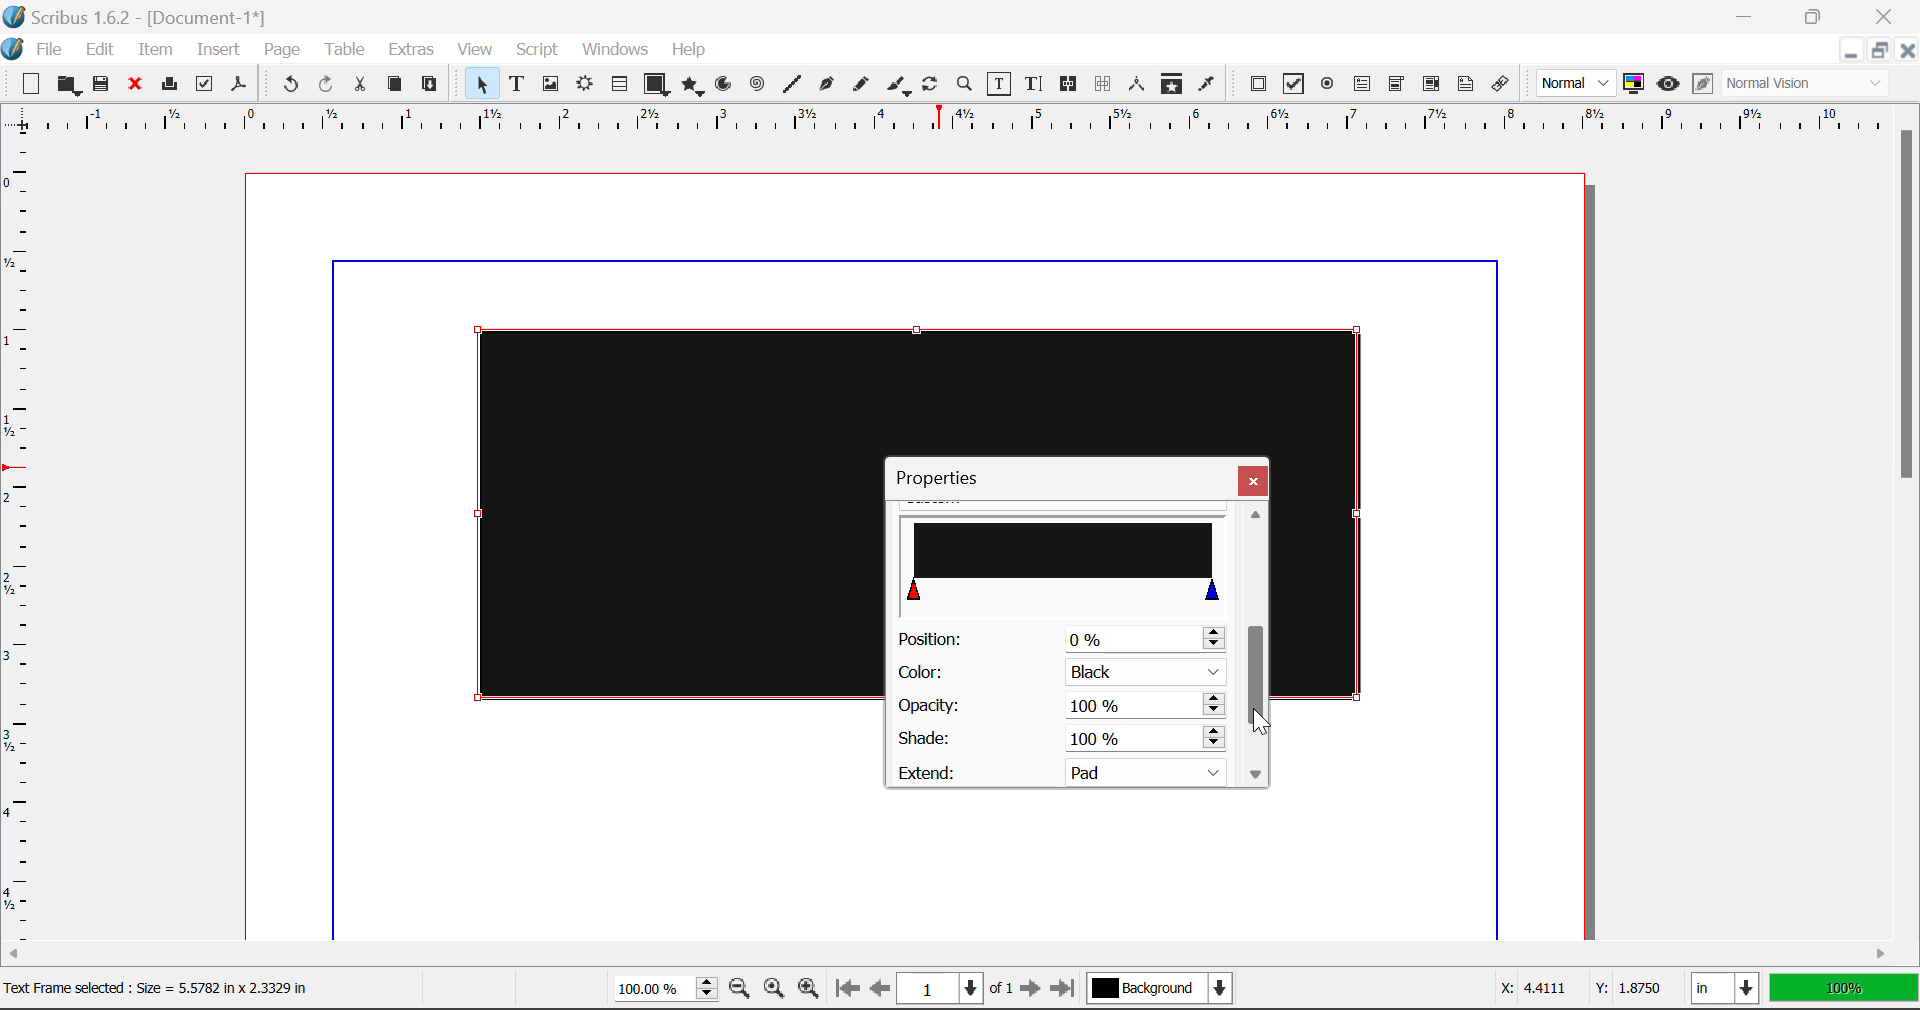 This screenshot has width=1920, height=1010. I want to click on Spirals, so click(756, 86).